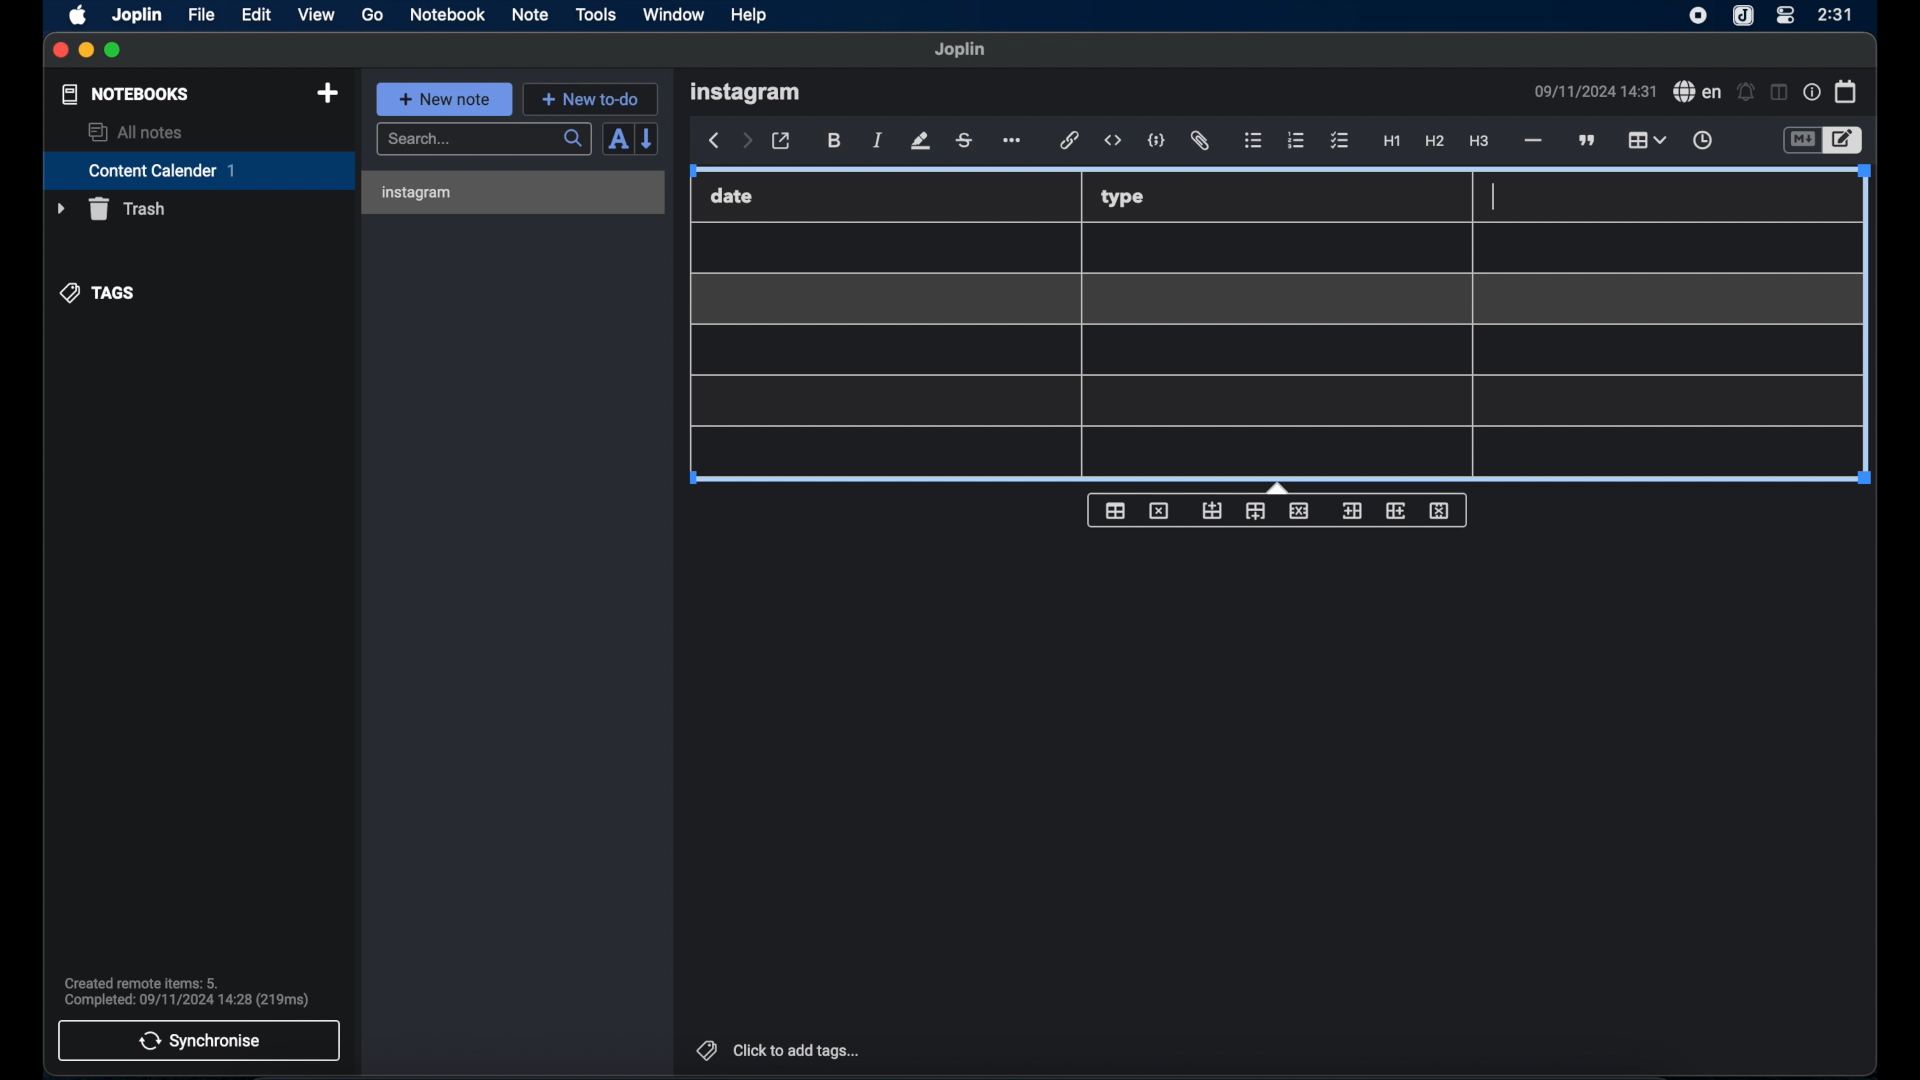 This screenshot has width=1920, height=1080. What do you see at coordinates (191, 989) in the screenshot?
I see `Created remote items: 5.
Completed: 09/11/2024 14:28 (219ms)` at bounding box center [191, 989].